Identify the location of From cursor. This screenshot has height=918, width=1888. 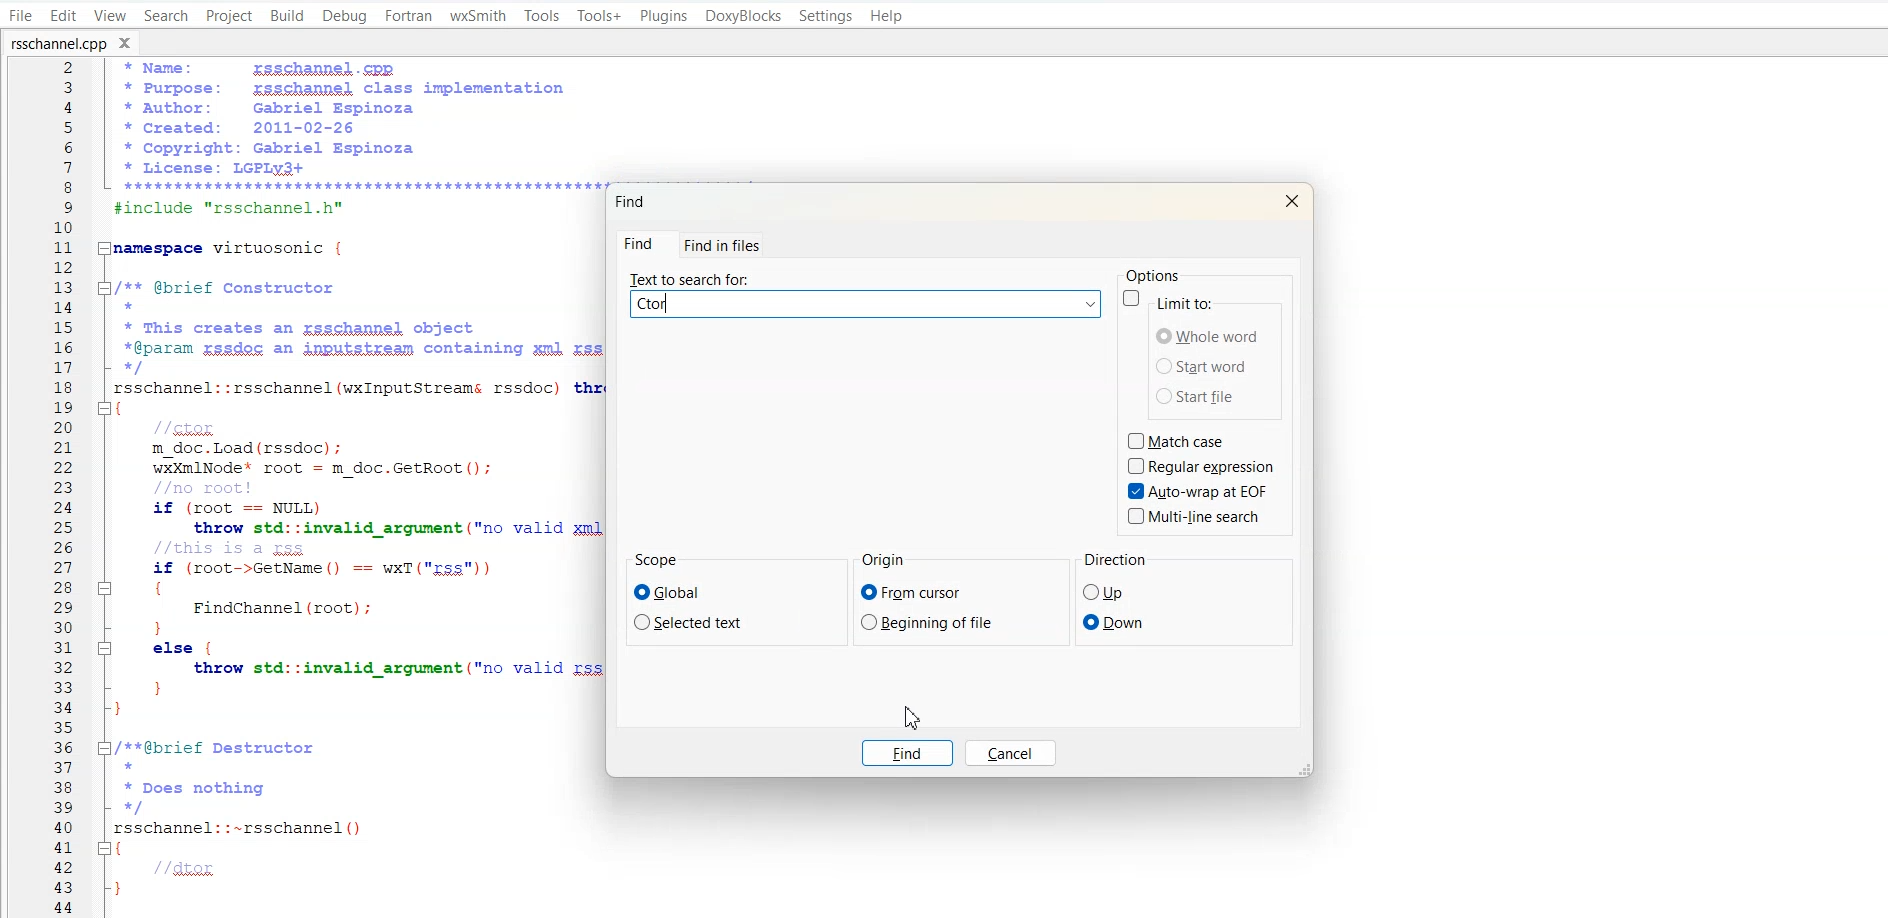
(912, 592).